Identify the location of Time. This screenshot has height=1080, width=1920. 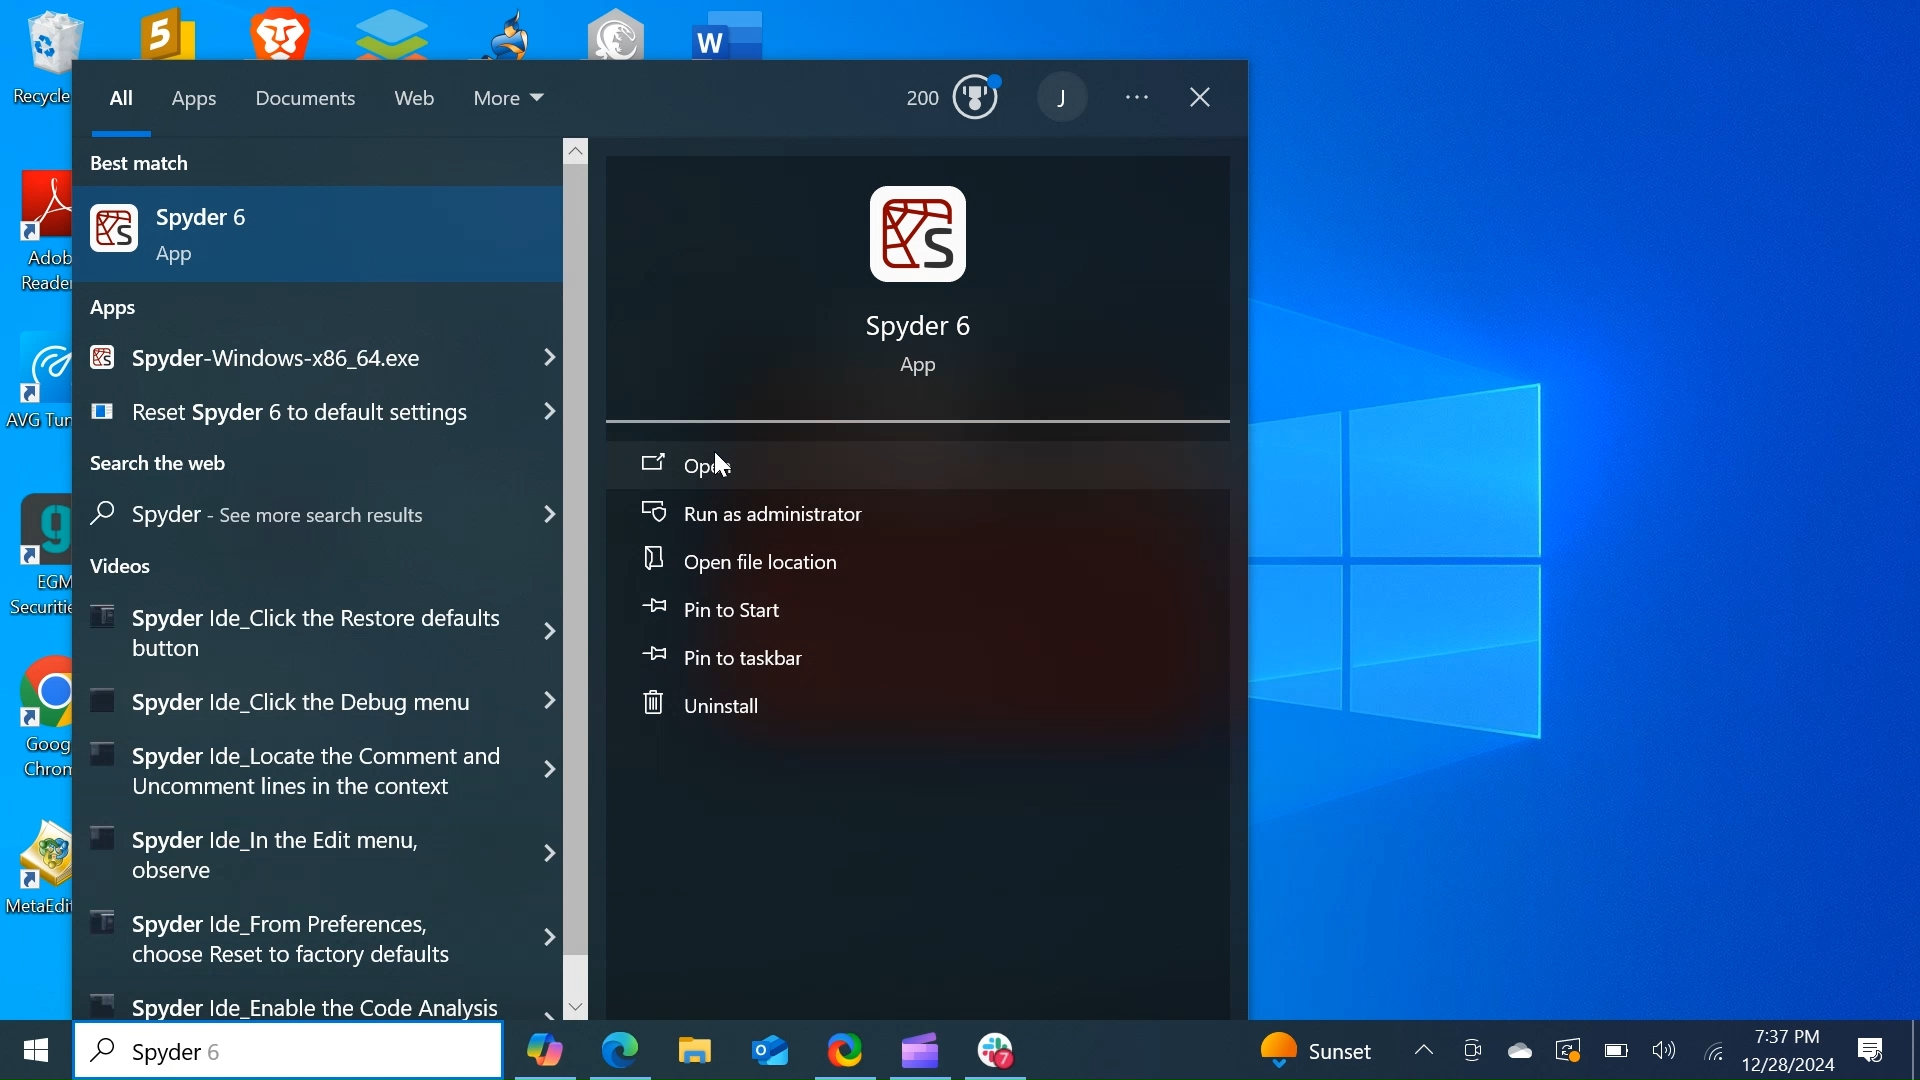
(1784, 1037).